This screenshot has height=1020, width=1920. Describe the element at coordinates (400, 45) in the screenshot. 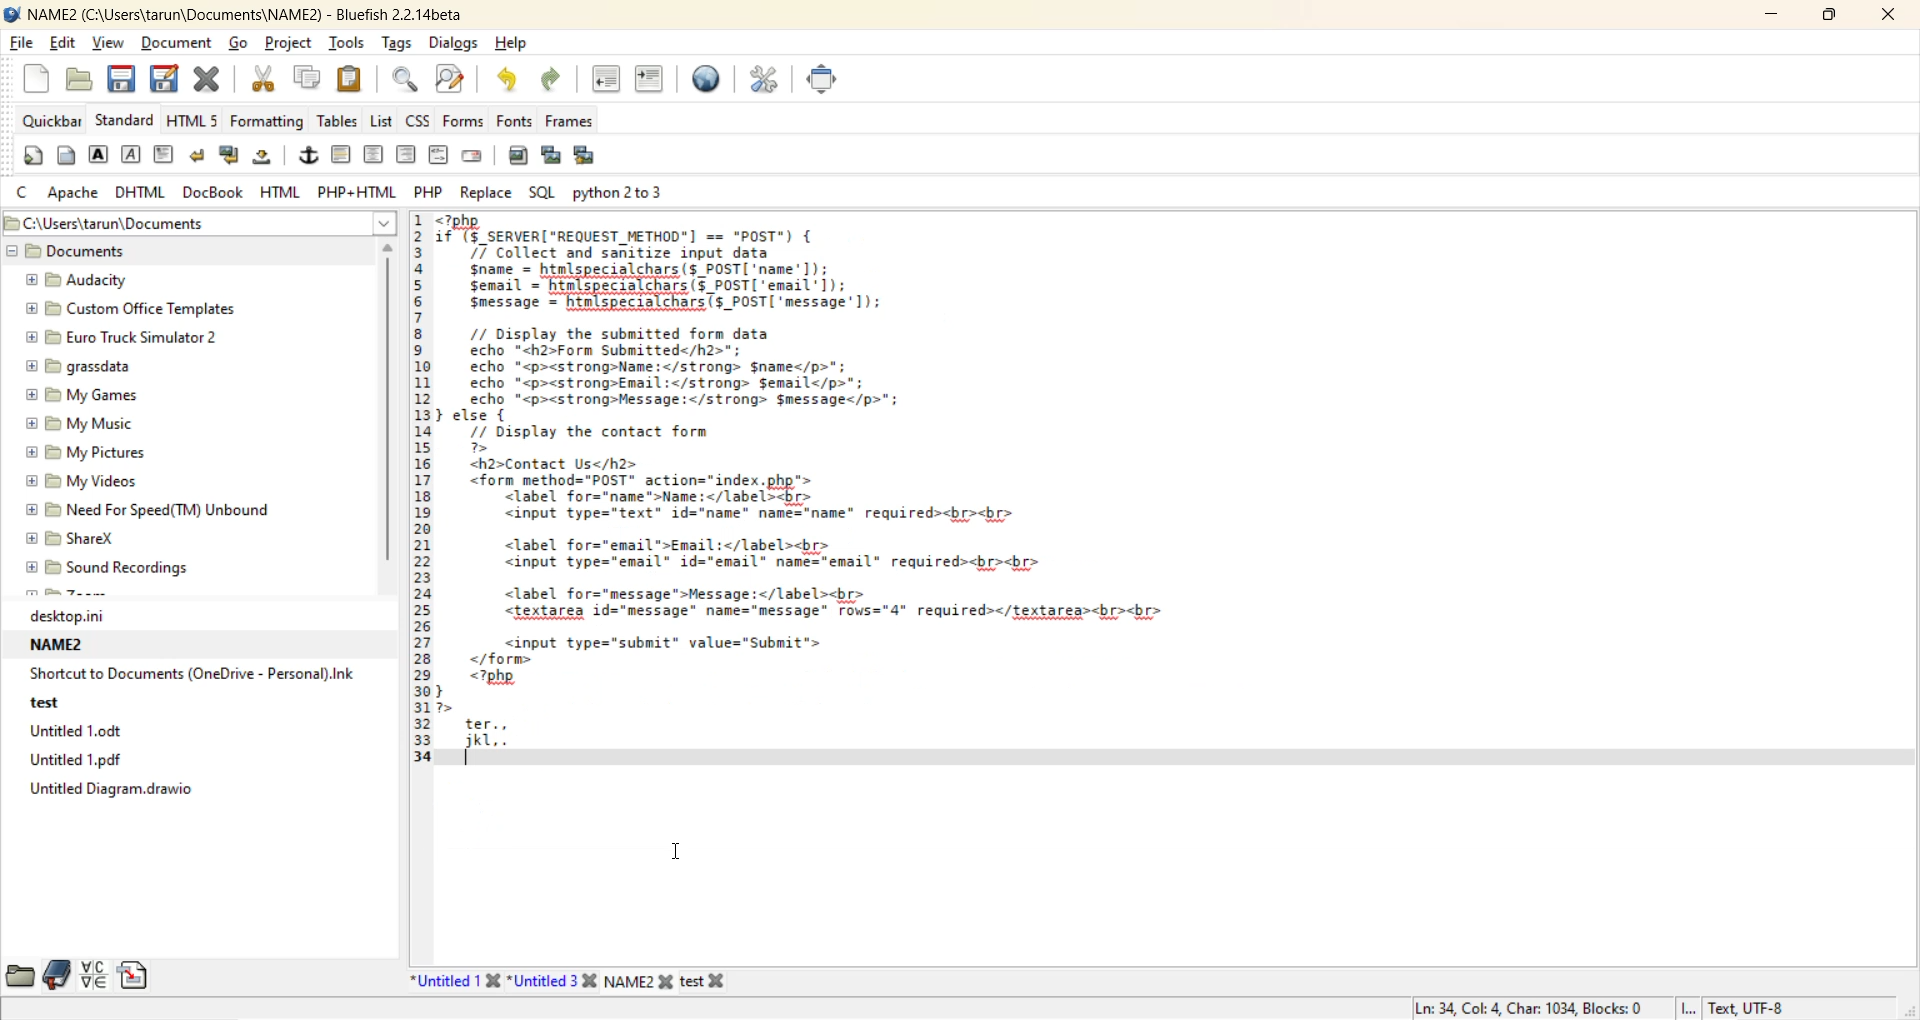

I see `tags` at that location.